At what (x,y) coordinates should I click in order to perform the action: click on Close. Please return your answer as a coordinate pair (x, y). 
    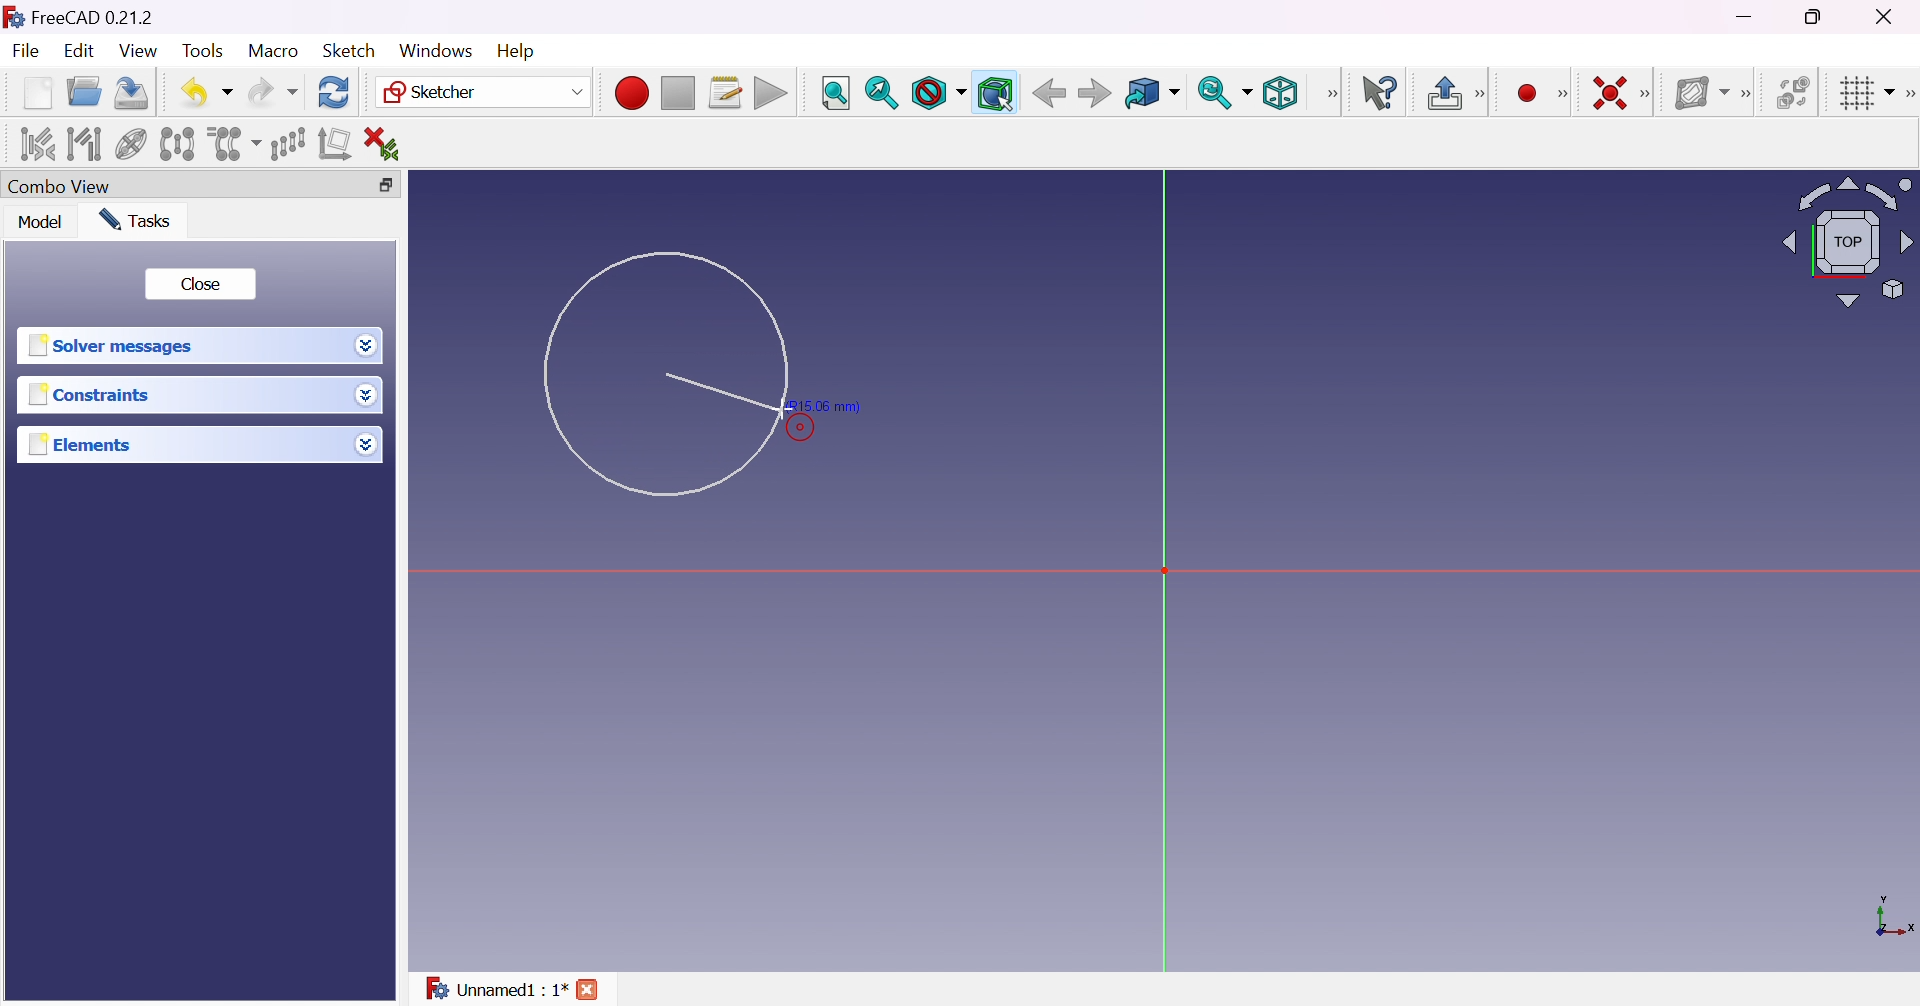
    Looking at the image, I should click on (199, 284).